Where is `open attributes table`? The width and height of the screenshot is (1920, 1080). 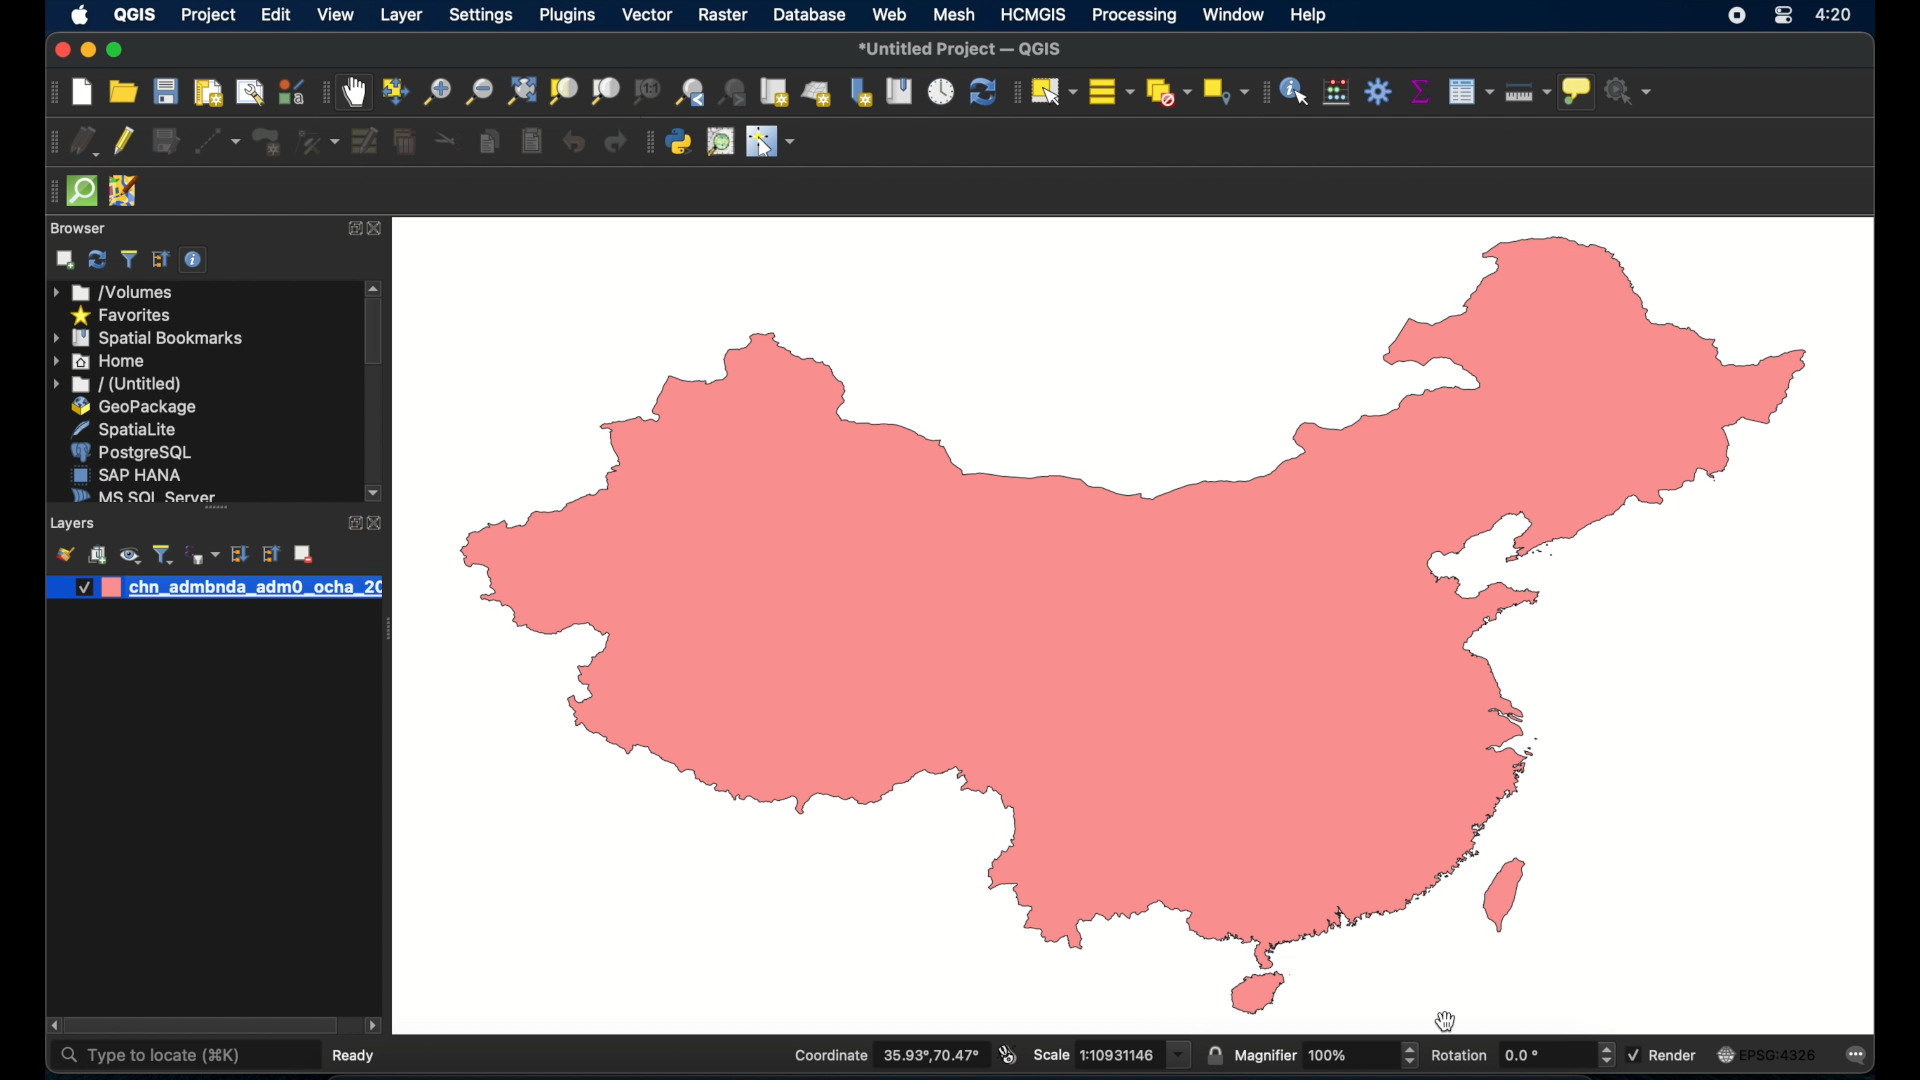 open attributes table is located at coordinates (1470, 92).